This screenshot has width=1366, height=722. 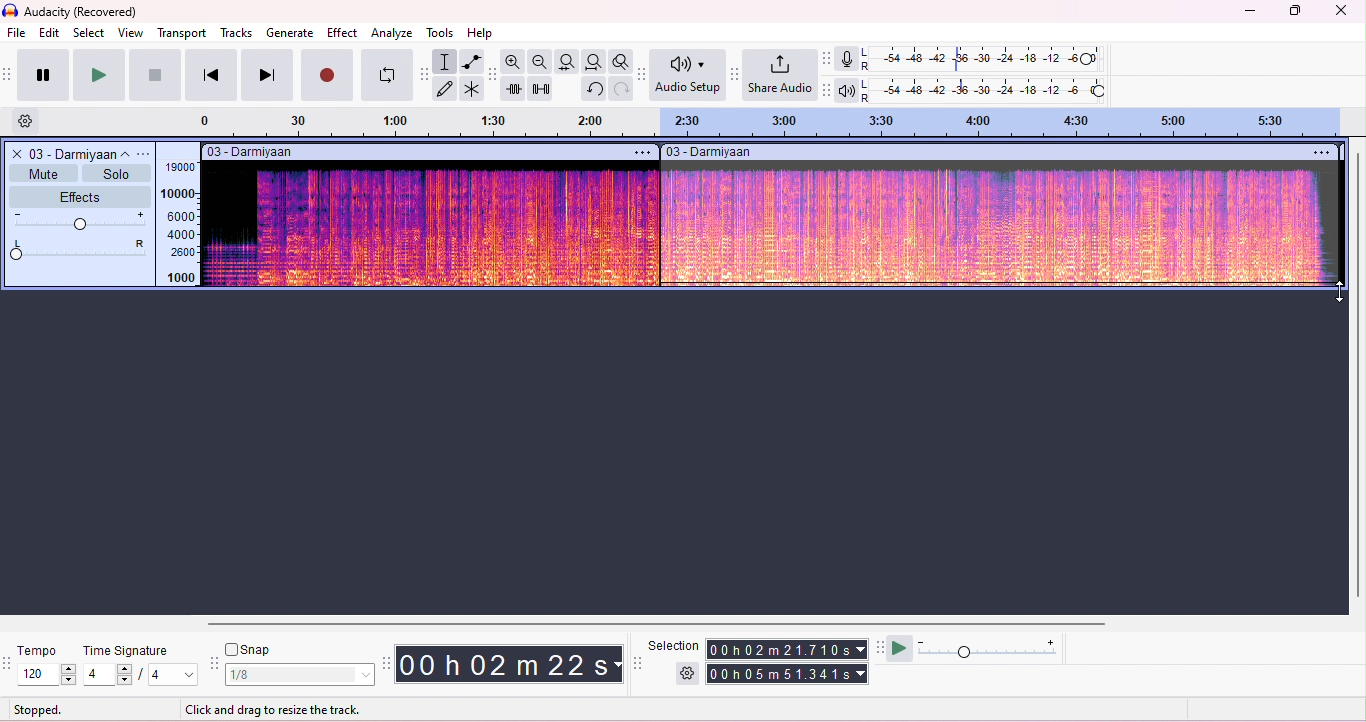 I want to click on stopped, so click(x=40, y=709).